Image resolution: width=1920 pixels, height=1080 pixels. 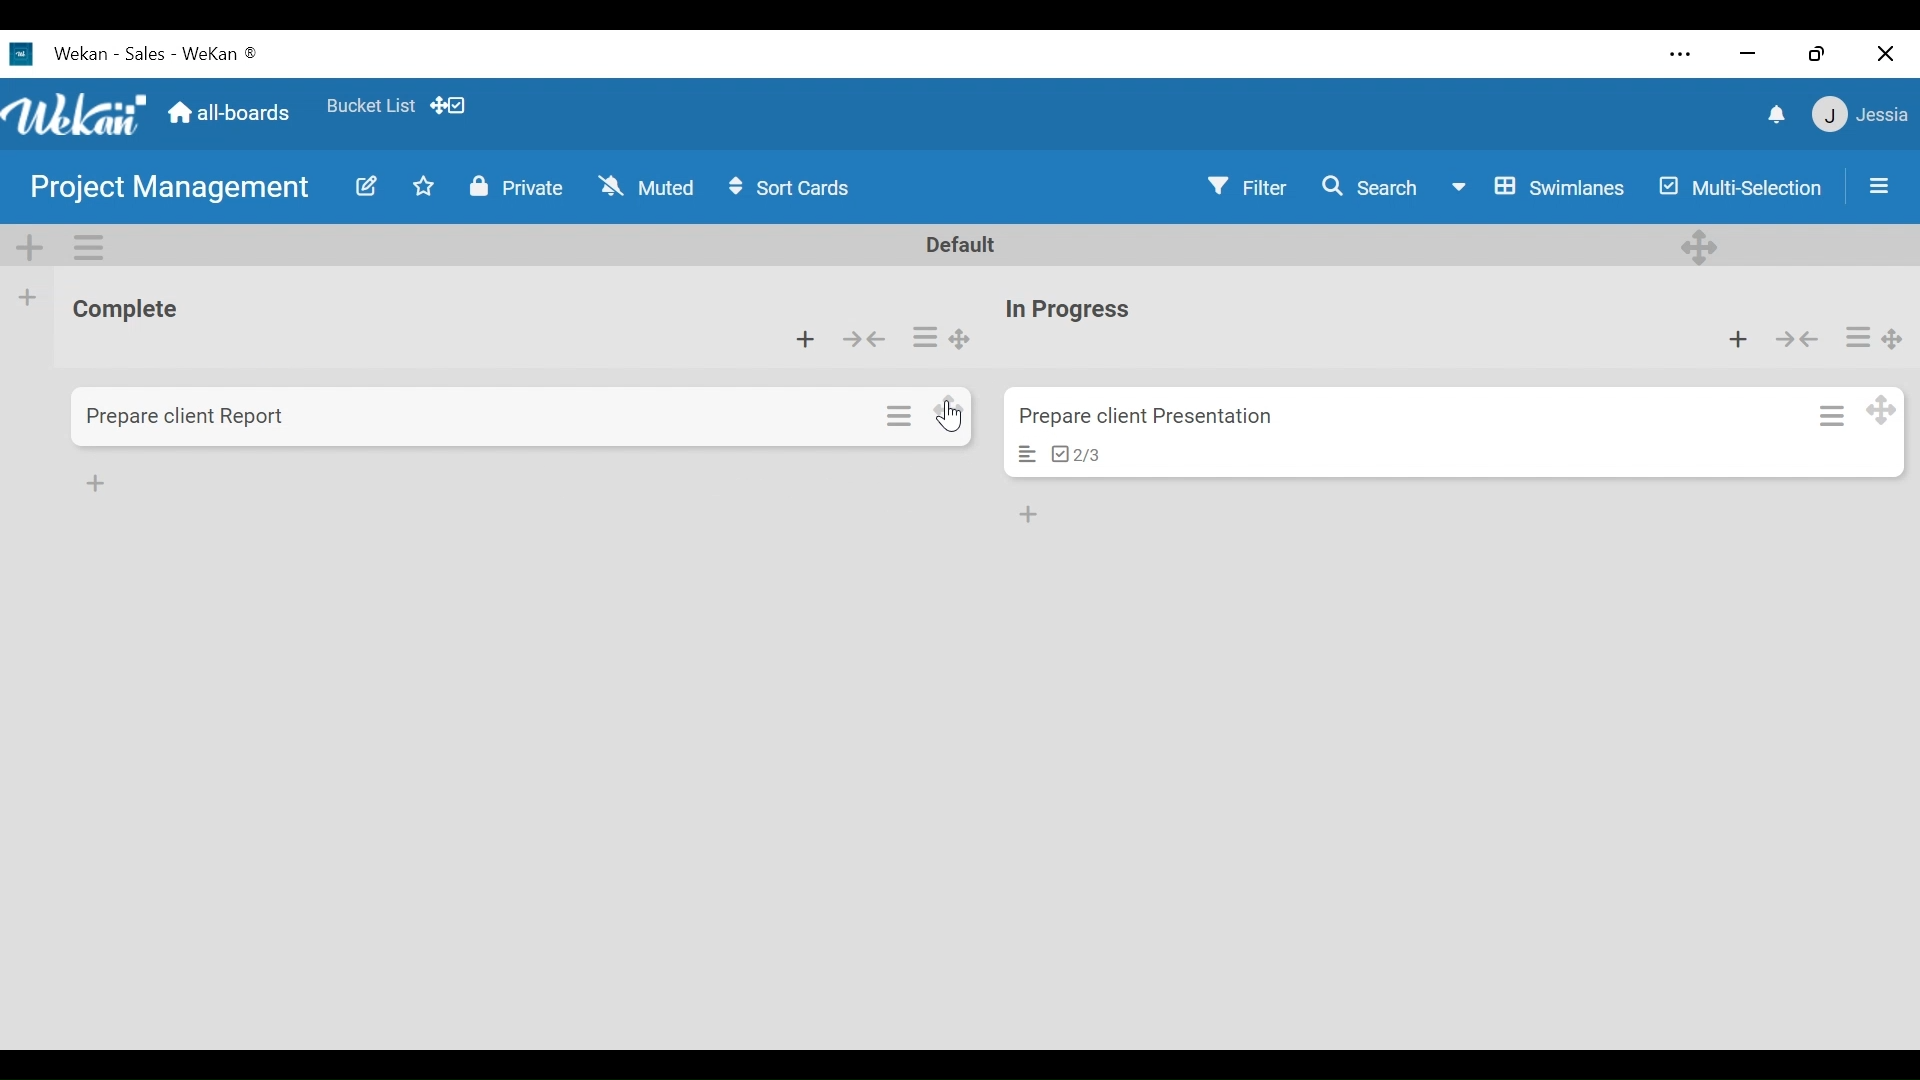 What do you see at coordinates (641, 185) in the screenshot?
I see `Muted` at bounding box center [641, 185].